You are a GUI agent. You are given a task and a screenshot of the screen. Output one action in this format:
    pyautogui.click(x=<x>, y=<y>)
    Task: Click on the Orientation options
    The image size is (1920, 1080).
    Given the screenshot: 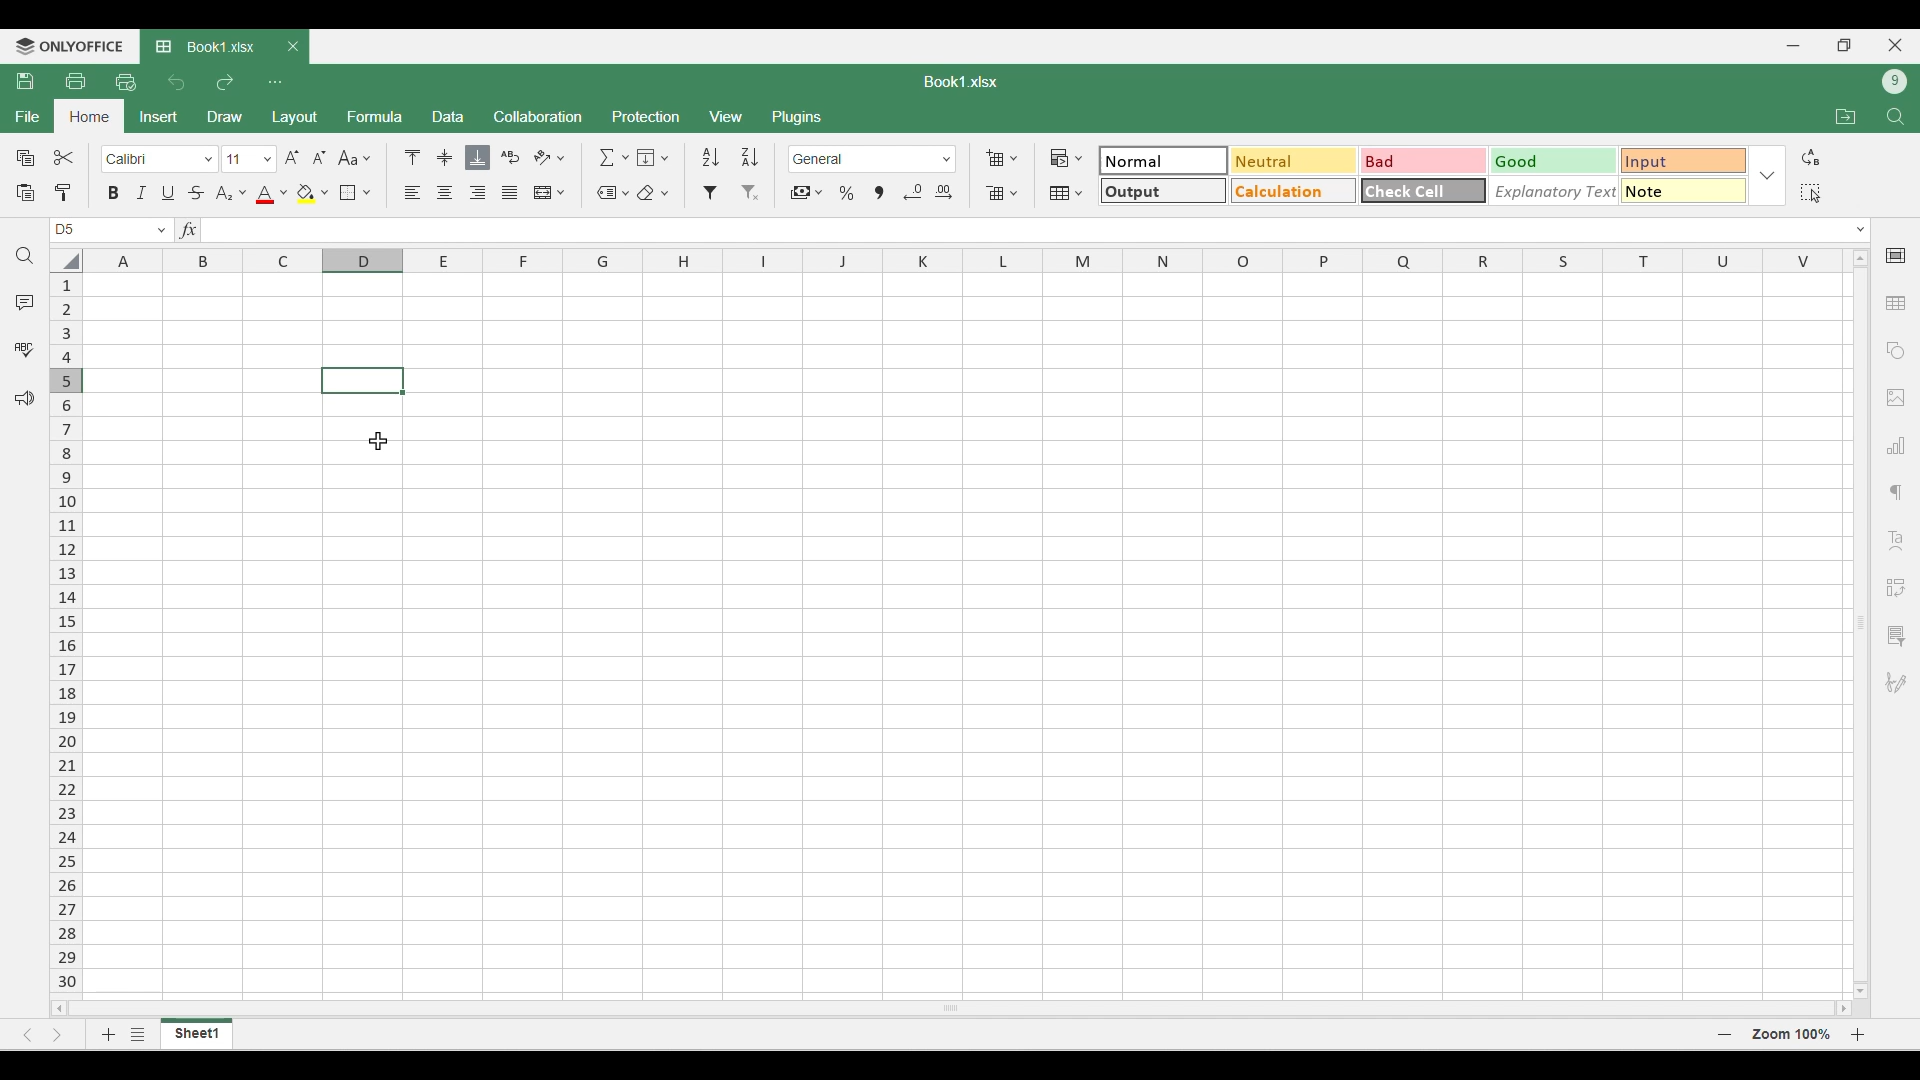 What is the action you would take?
    pyautogui.click(x=550, y=157)
    